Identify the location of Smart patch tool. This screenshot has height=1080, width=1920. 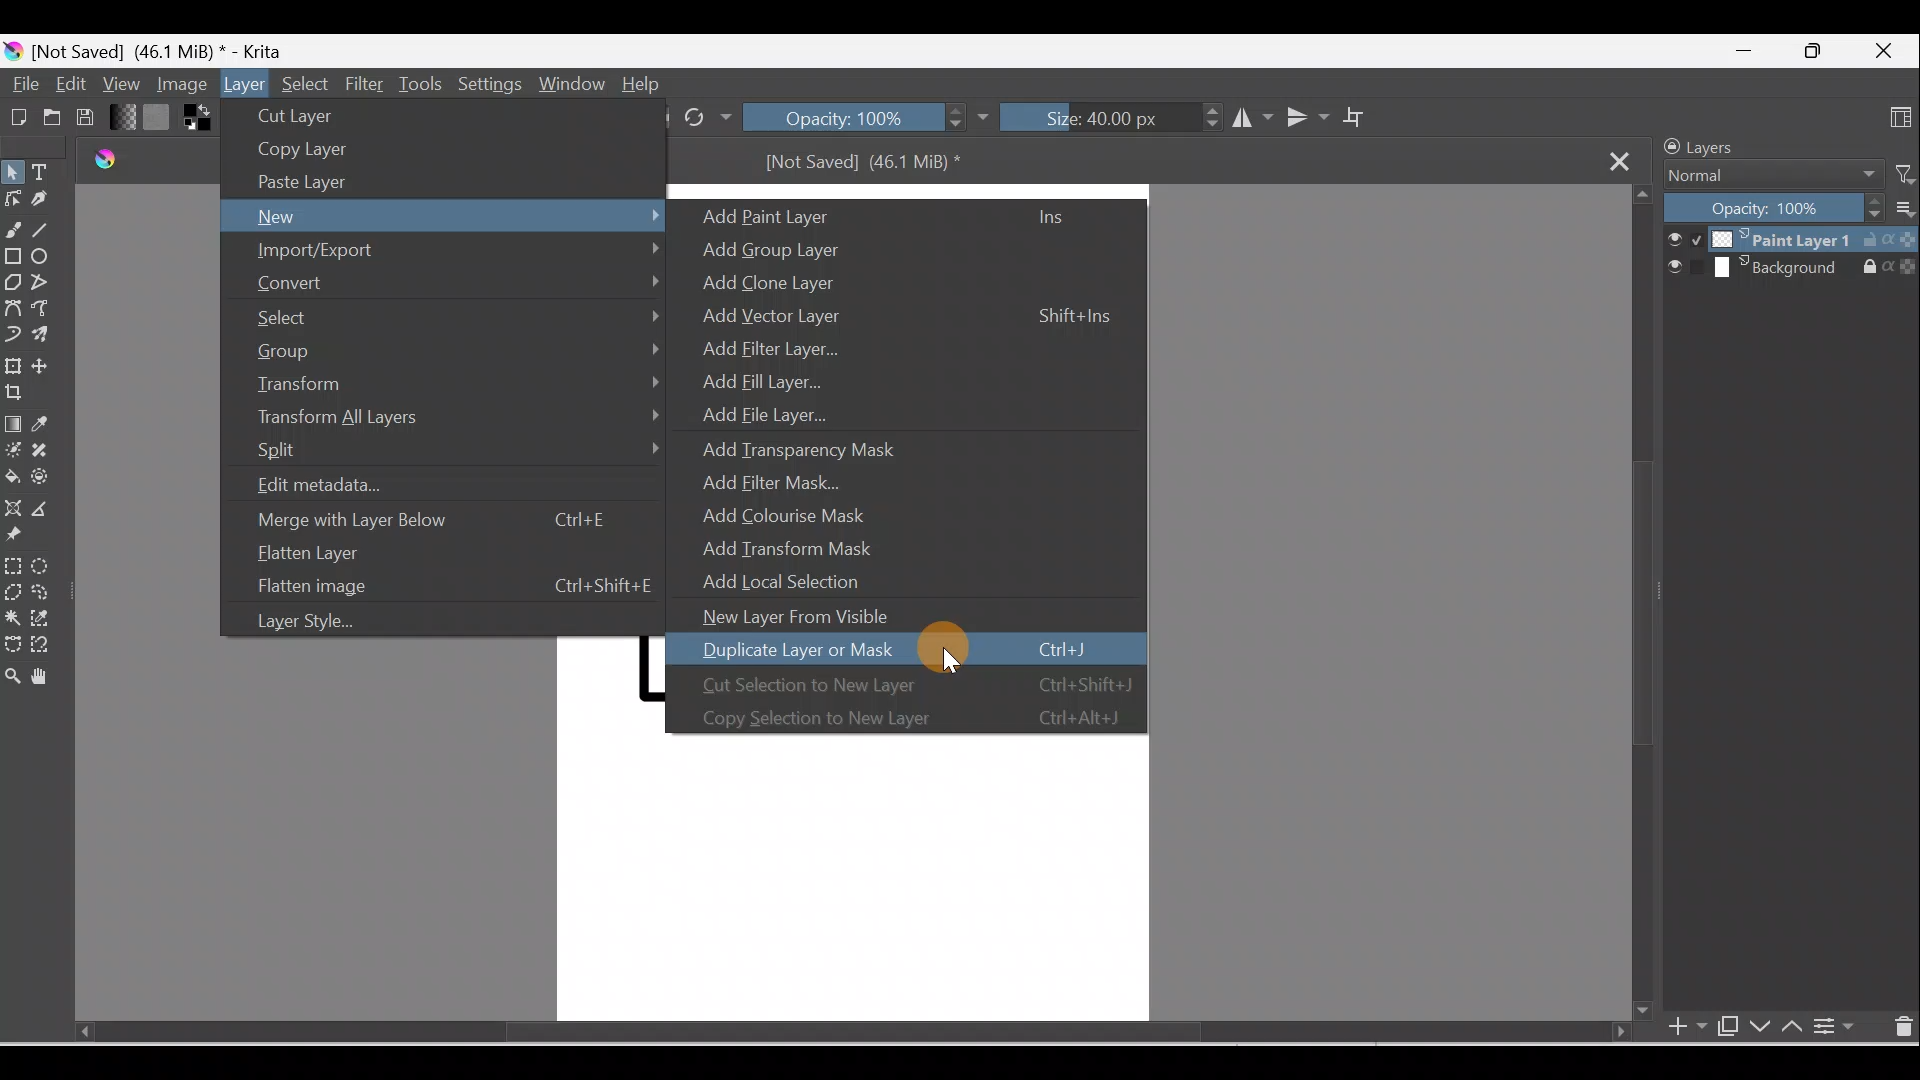
(51, 450).